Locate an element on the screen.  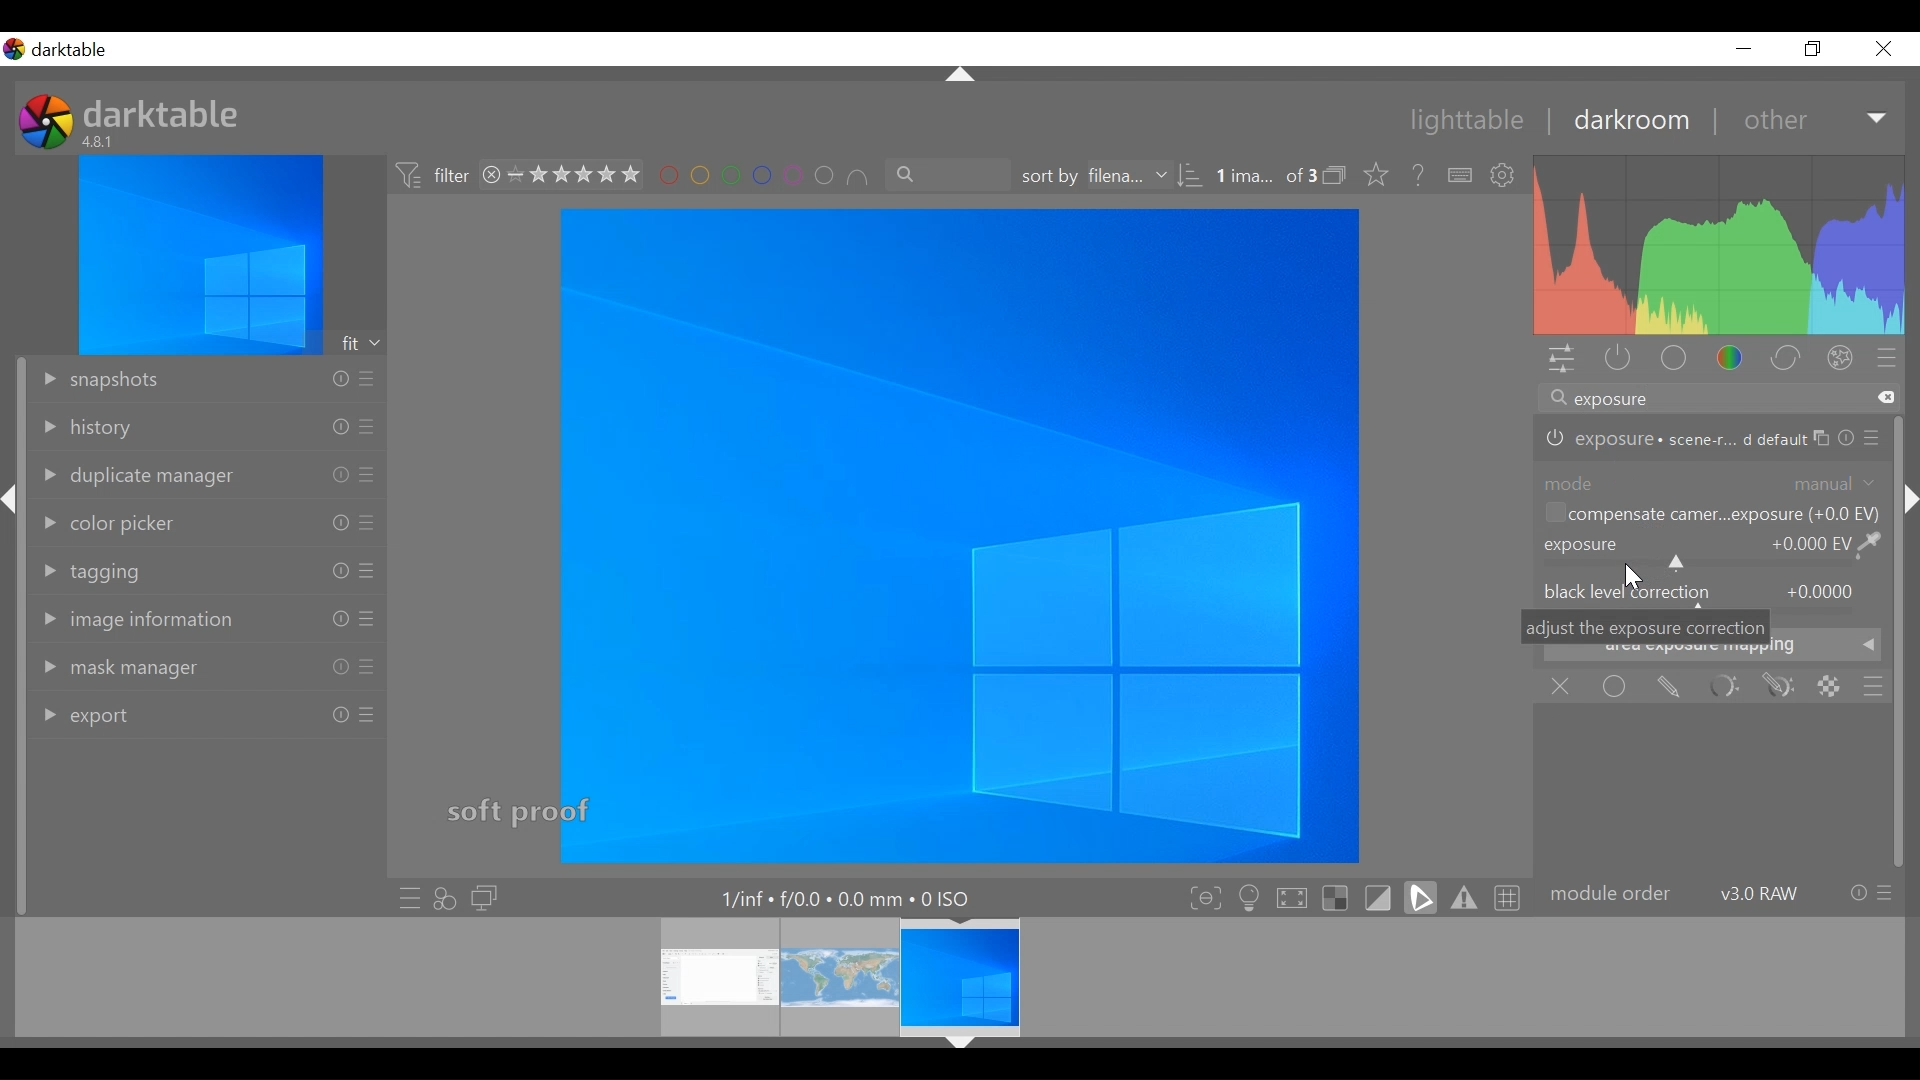
Checkbox is located at coordinates (1554, 513).